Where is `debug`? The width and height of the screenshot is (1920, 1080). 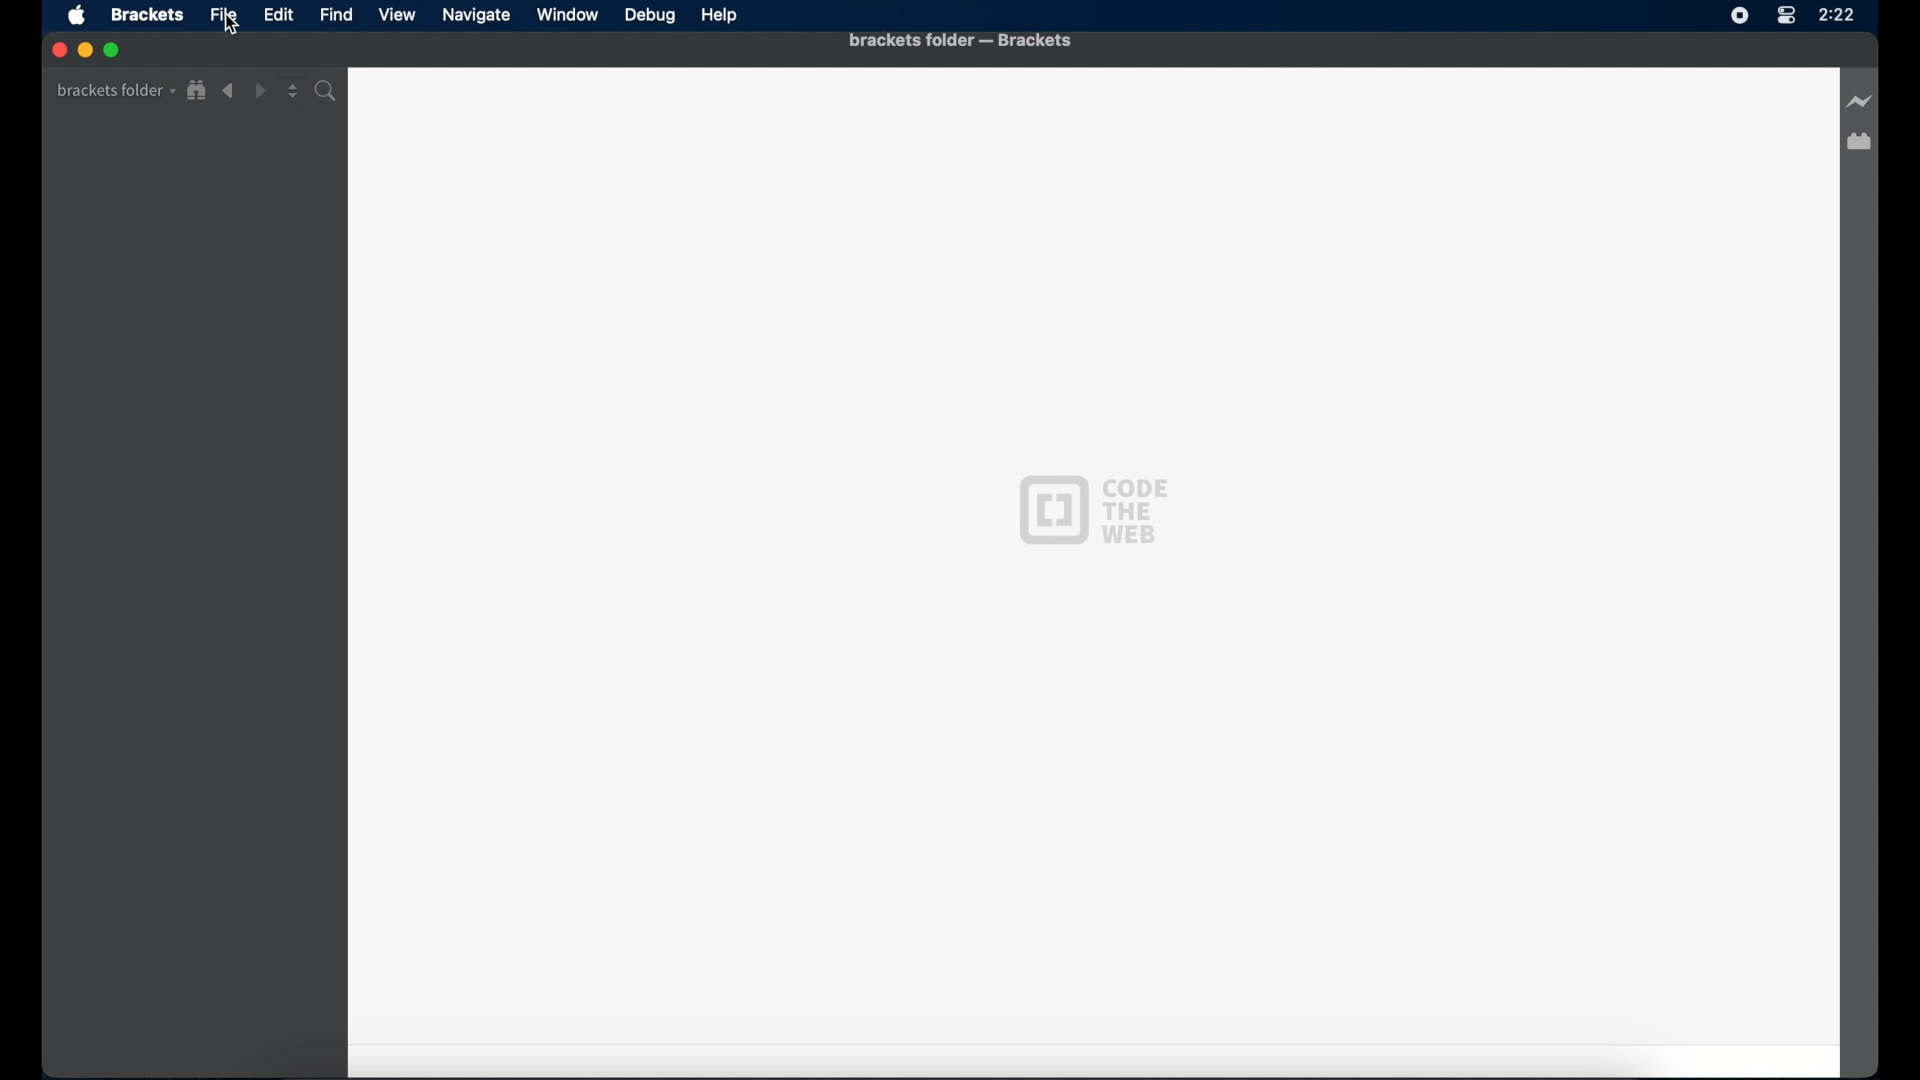
debug is located at coordinates (651, 17).